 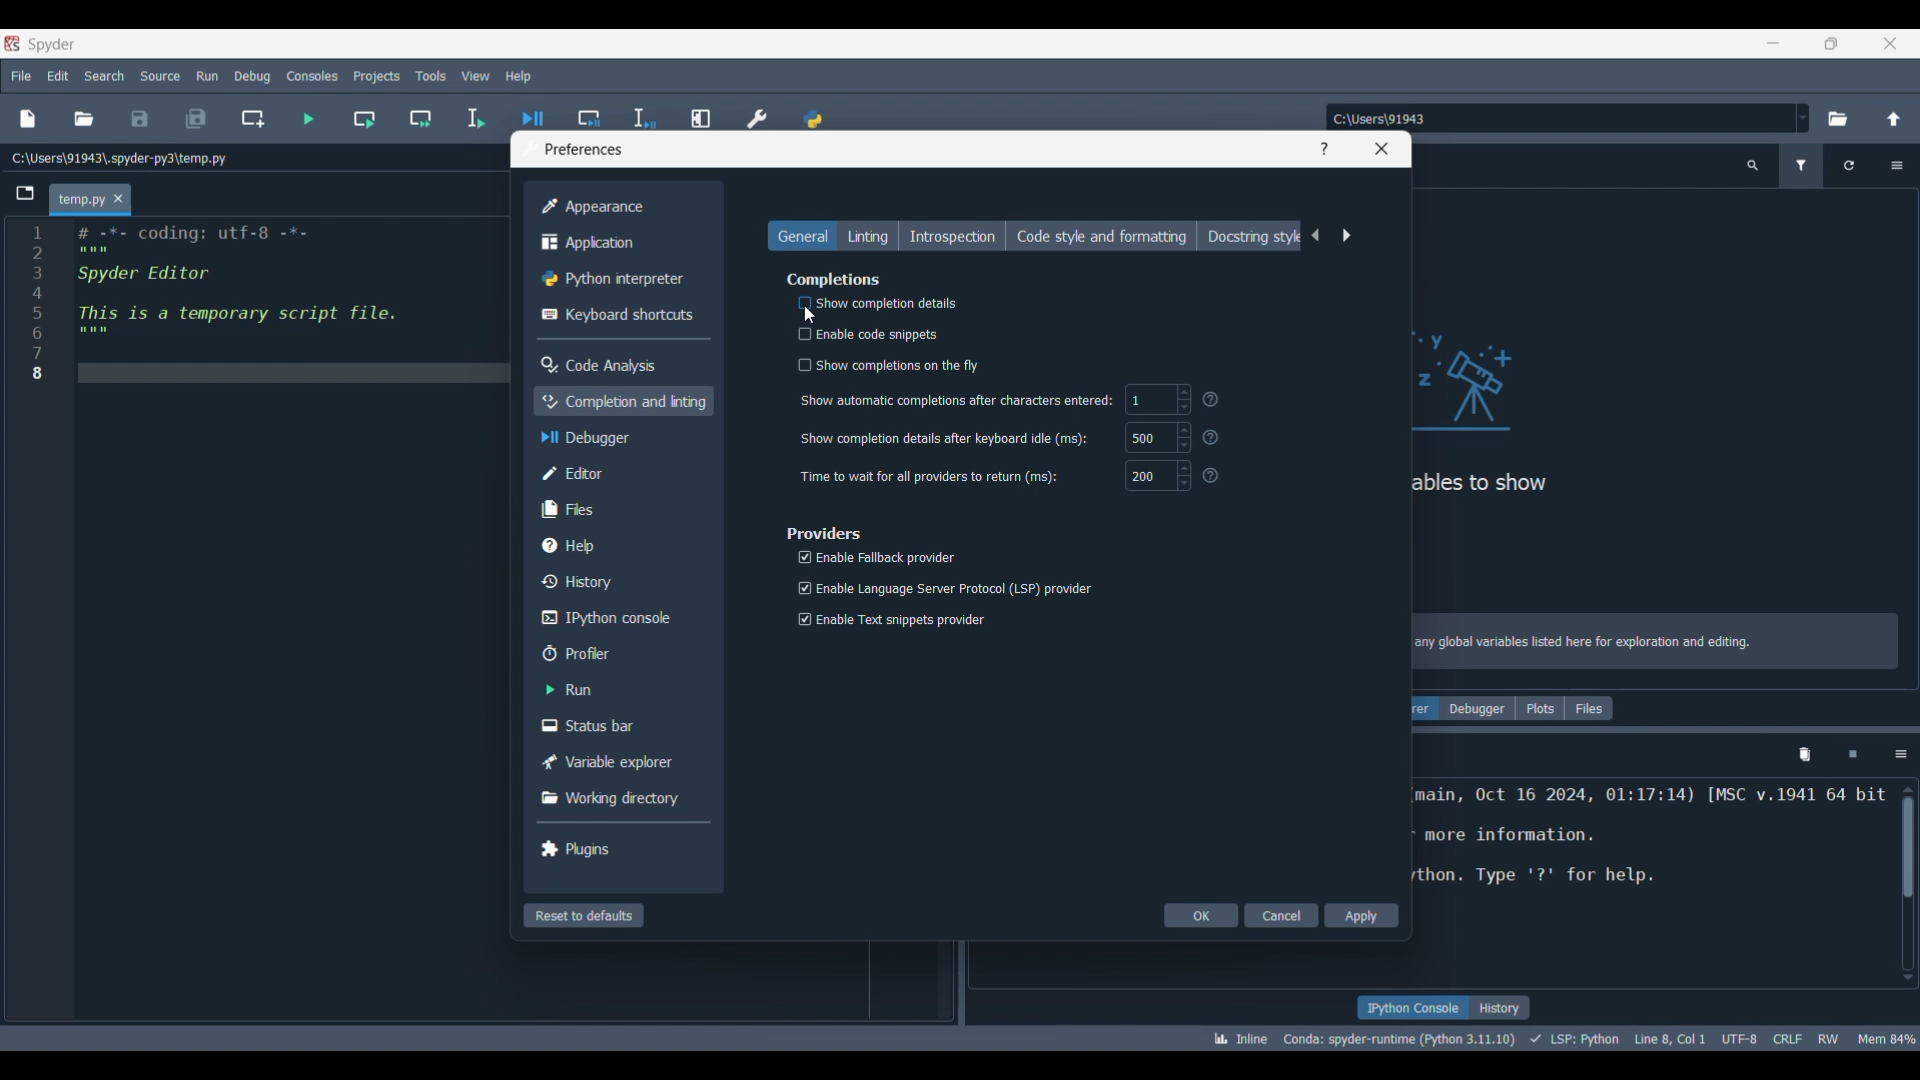 I want to click on PYTHONPATH manager, so click(x=814, y=112).